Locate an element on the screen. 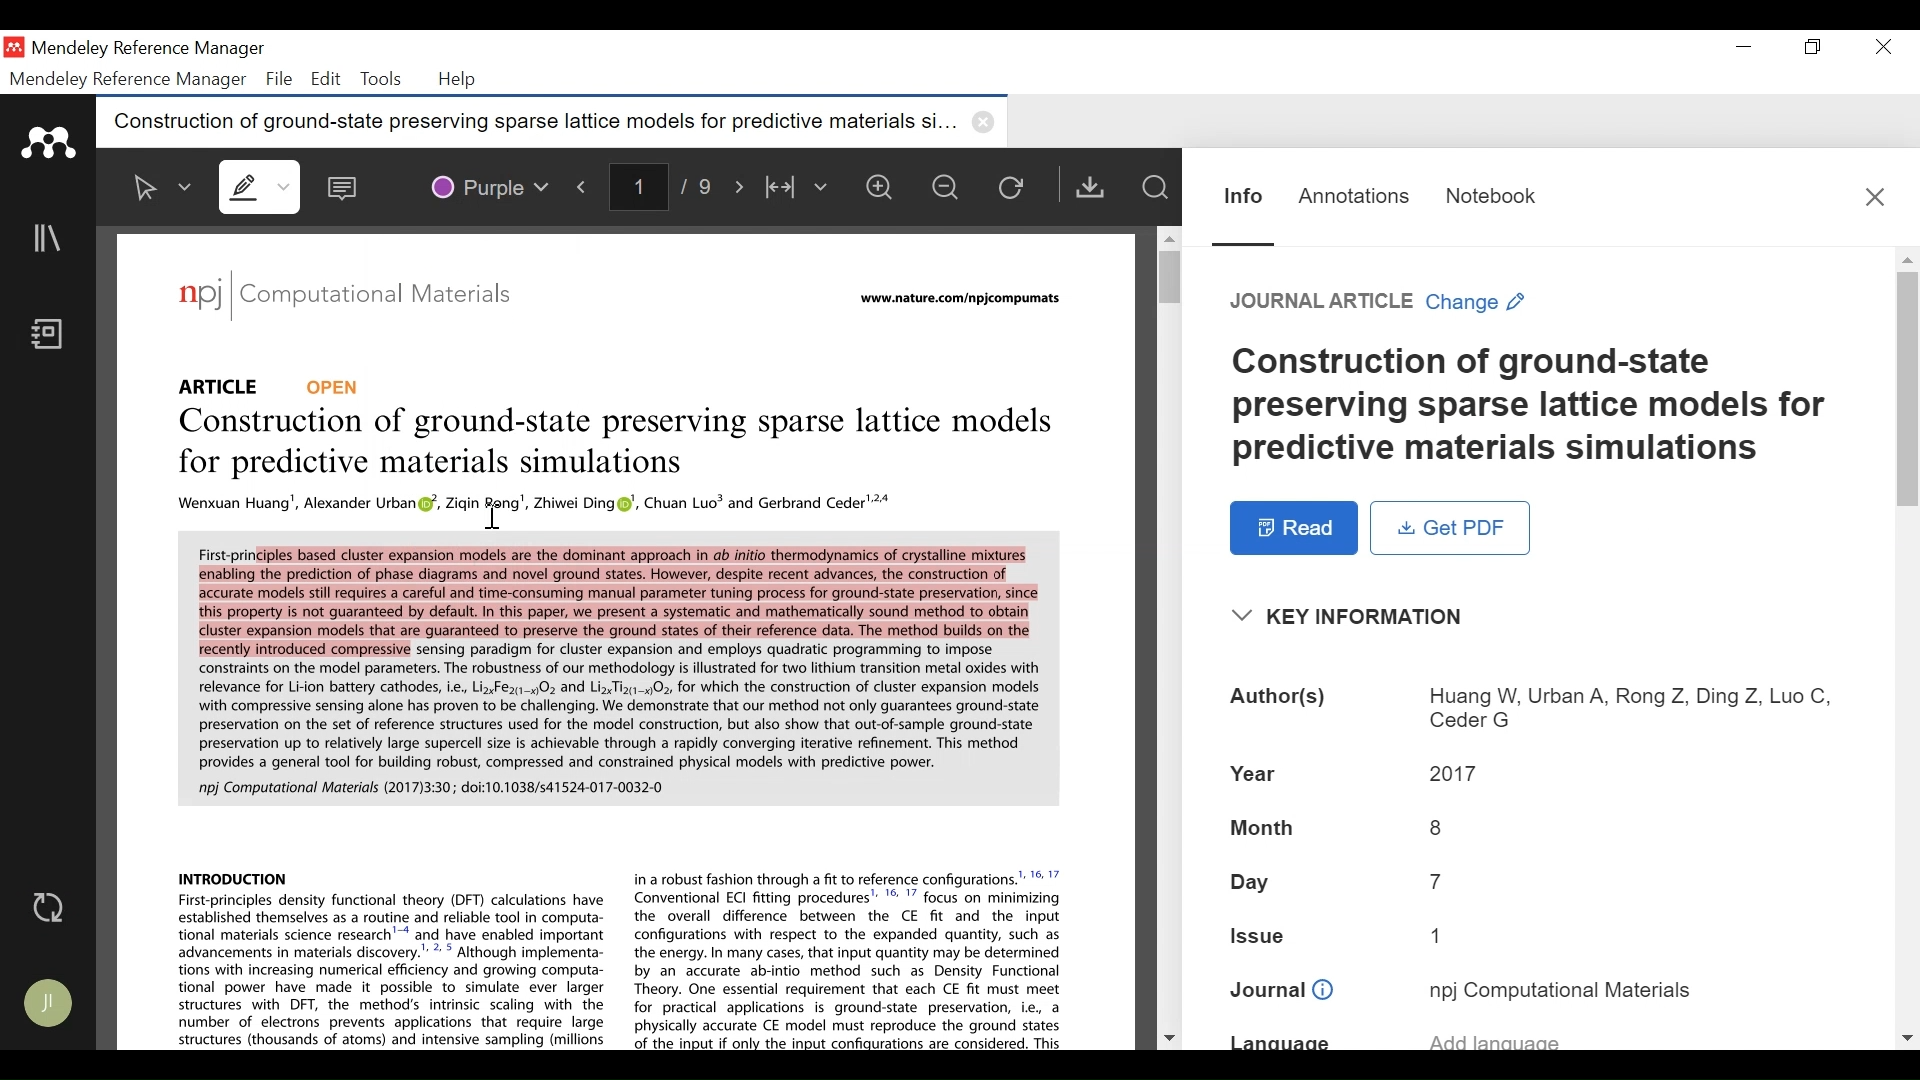 The height and width of the screenshot is (1080, 1920). Huang W, Urban A, Rong Z, Ding Z, Luo C,
Ceder G is located at coordinates (1614, 705).